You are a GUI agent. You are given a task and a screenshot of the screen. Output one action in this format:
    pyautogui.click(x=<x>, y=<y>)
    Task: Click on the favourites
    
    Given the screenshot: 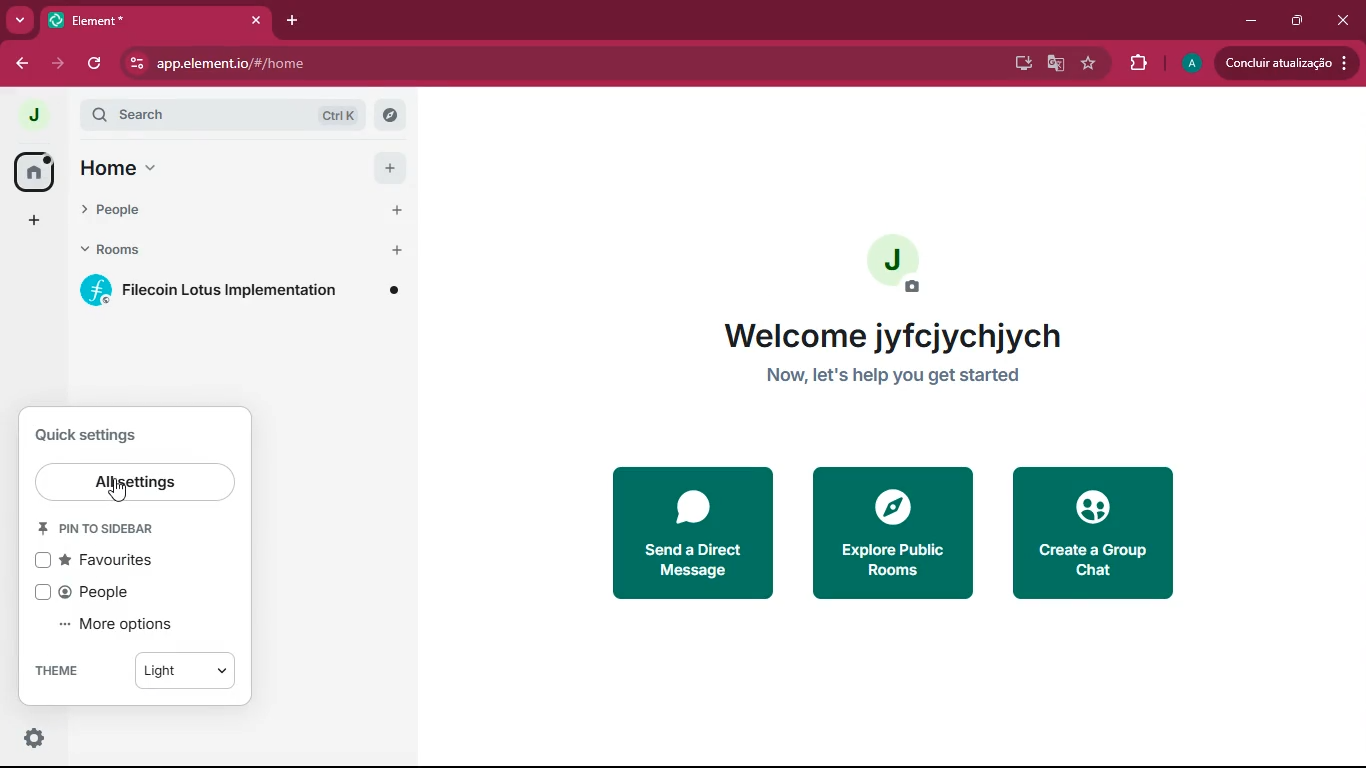 What is the action you would take?
    pyautogui.click(x=96, y=561)
    